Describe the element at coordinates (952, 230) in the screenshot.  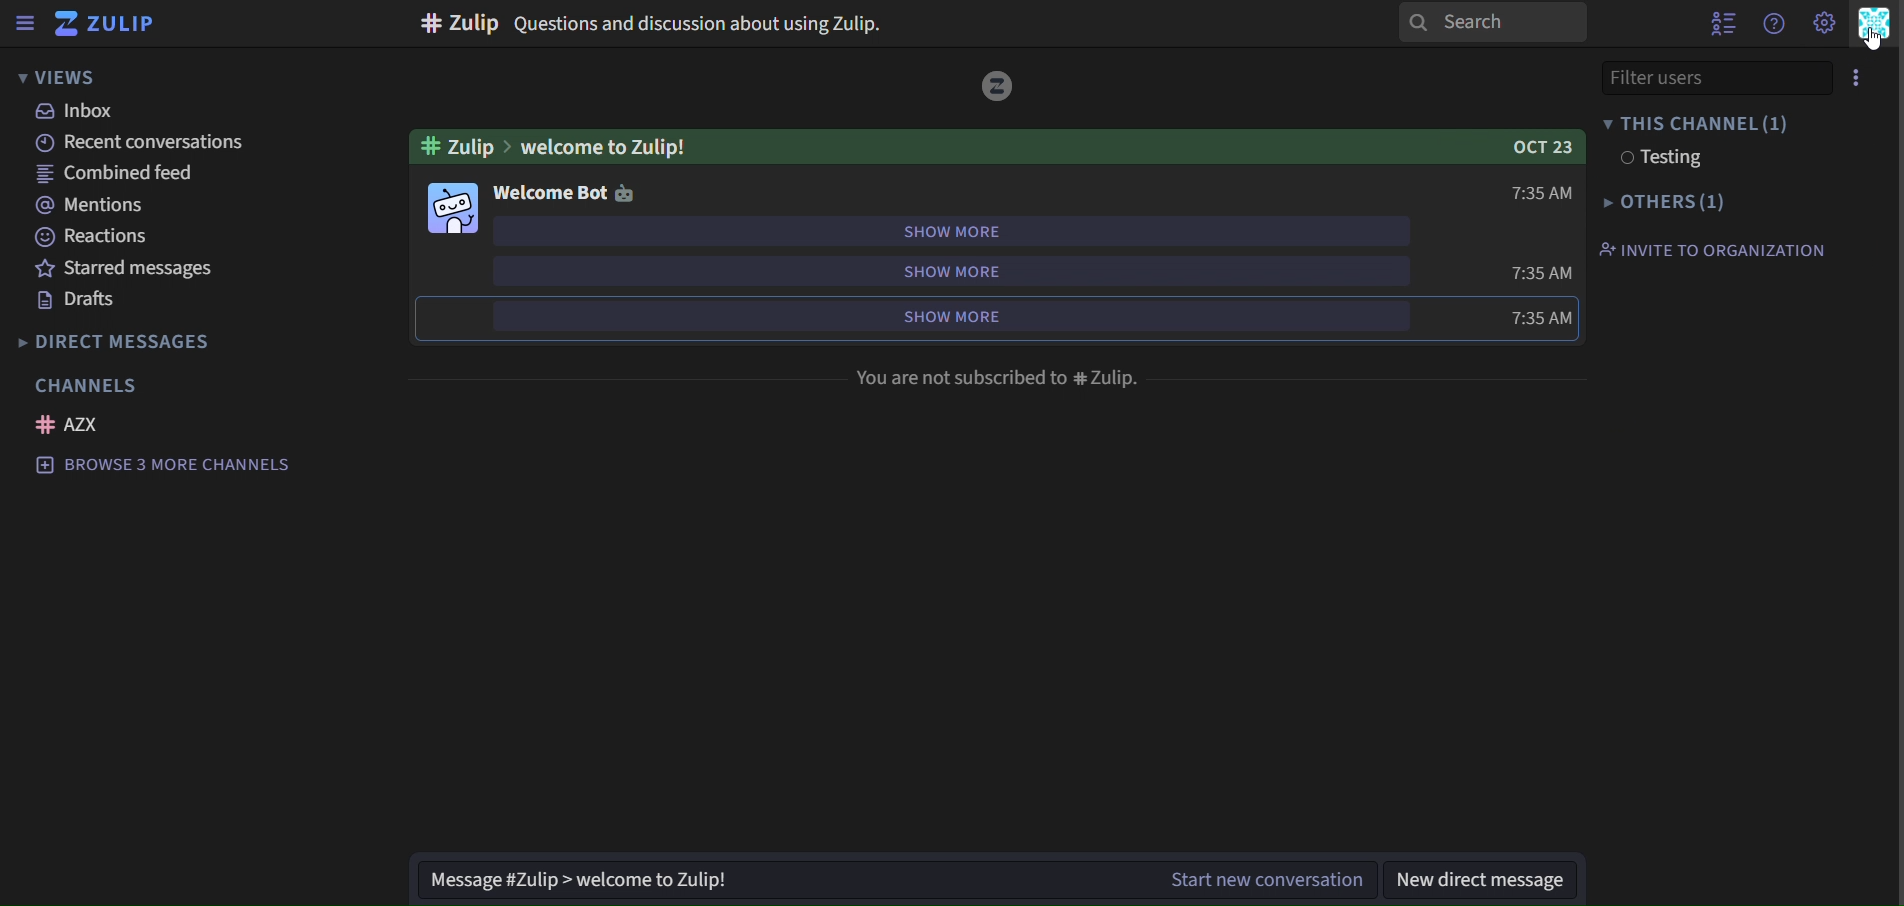
I see `show more` at that location.